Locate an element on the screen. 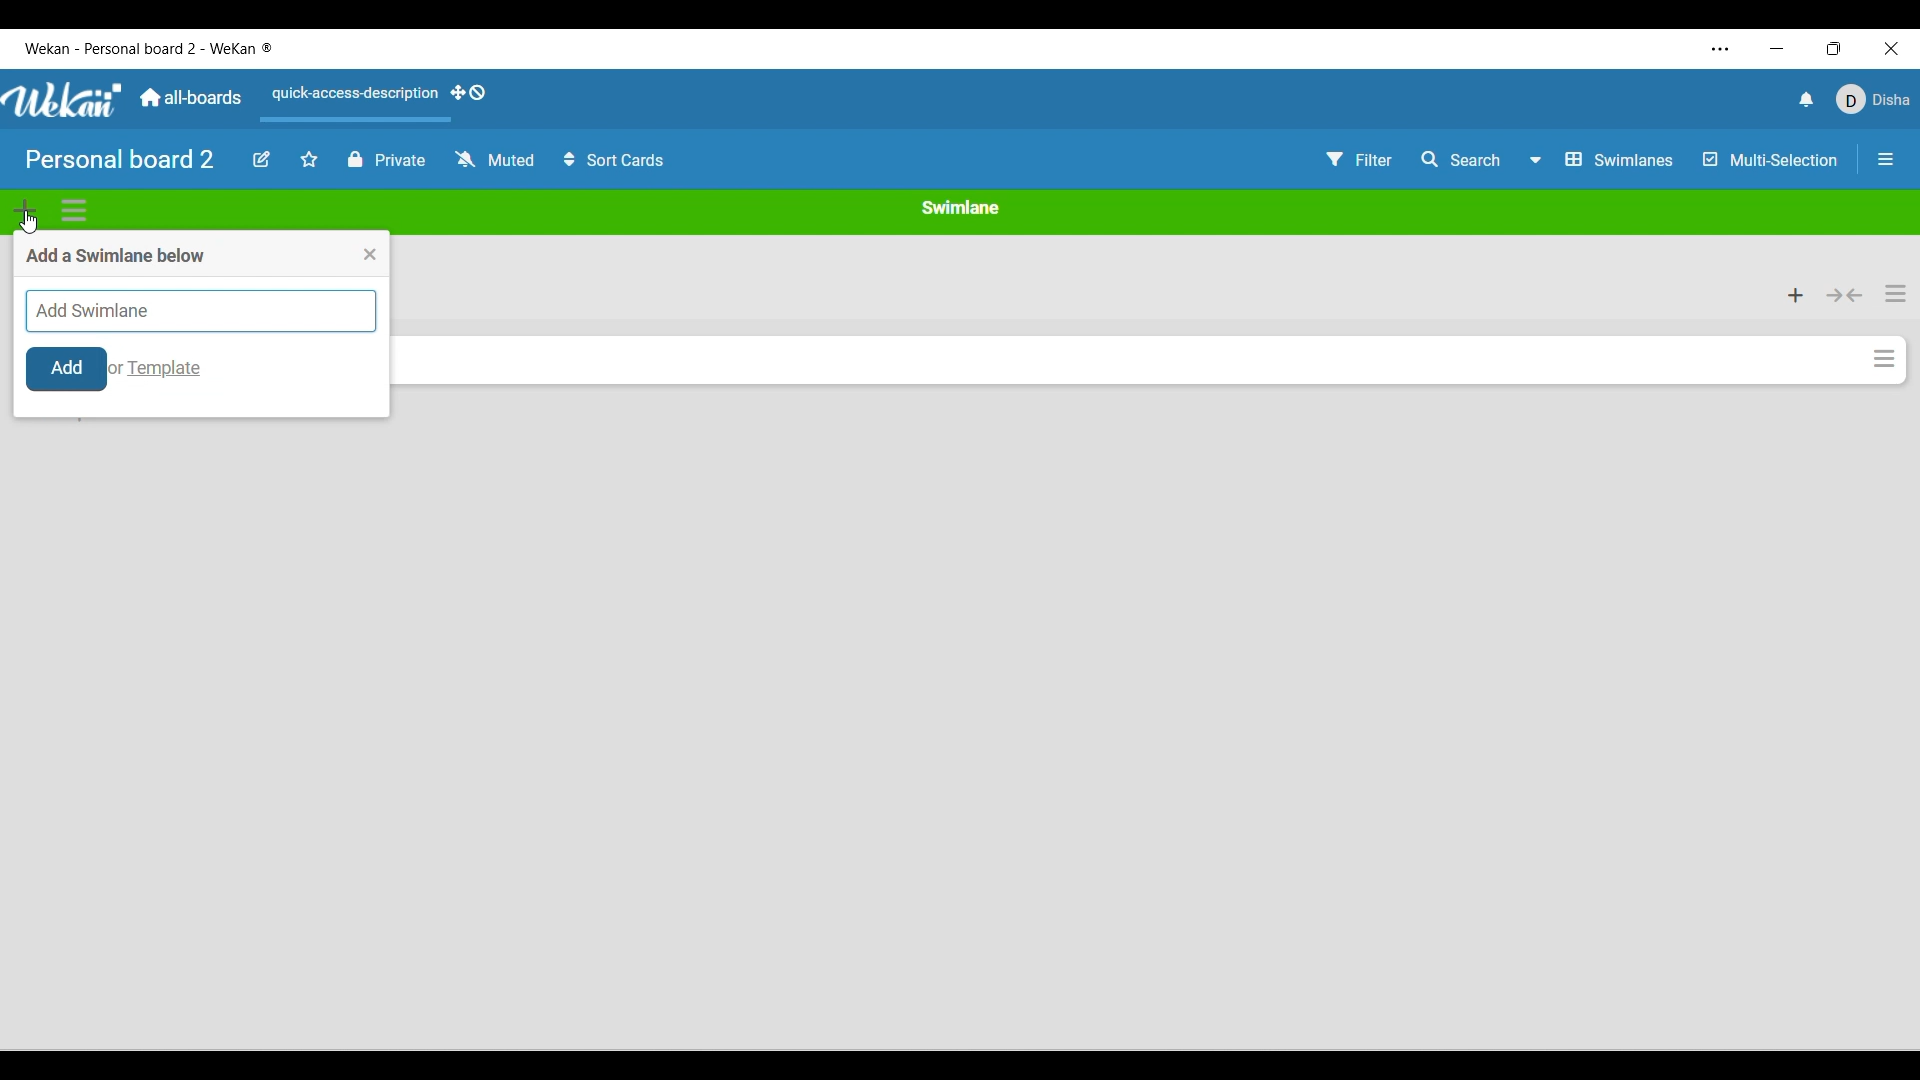  Show desktop drag handles is located at coordinates (469, 92).